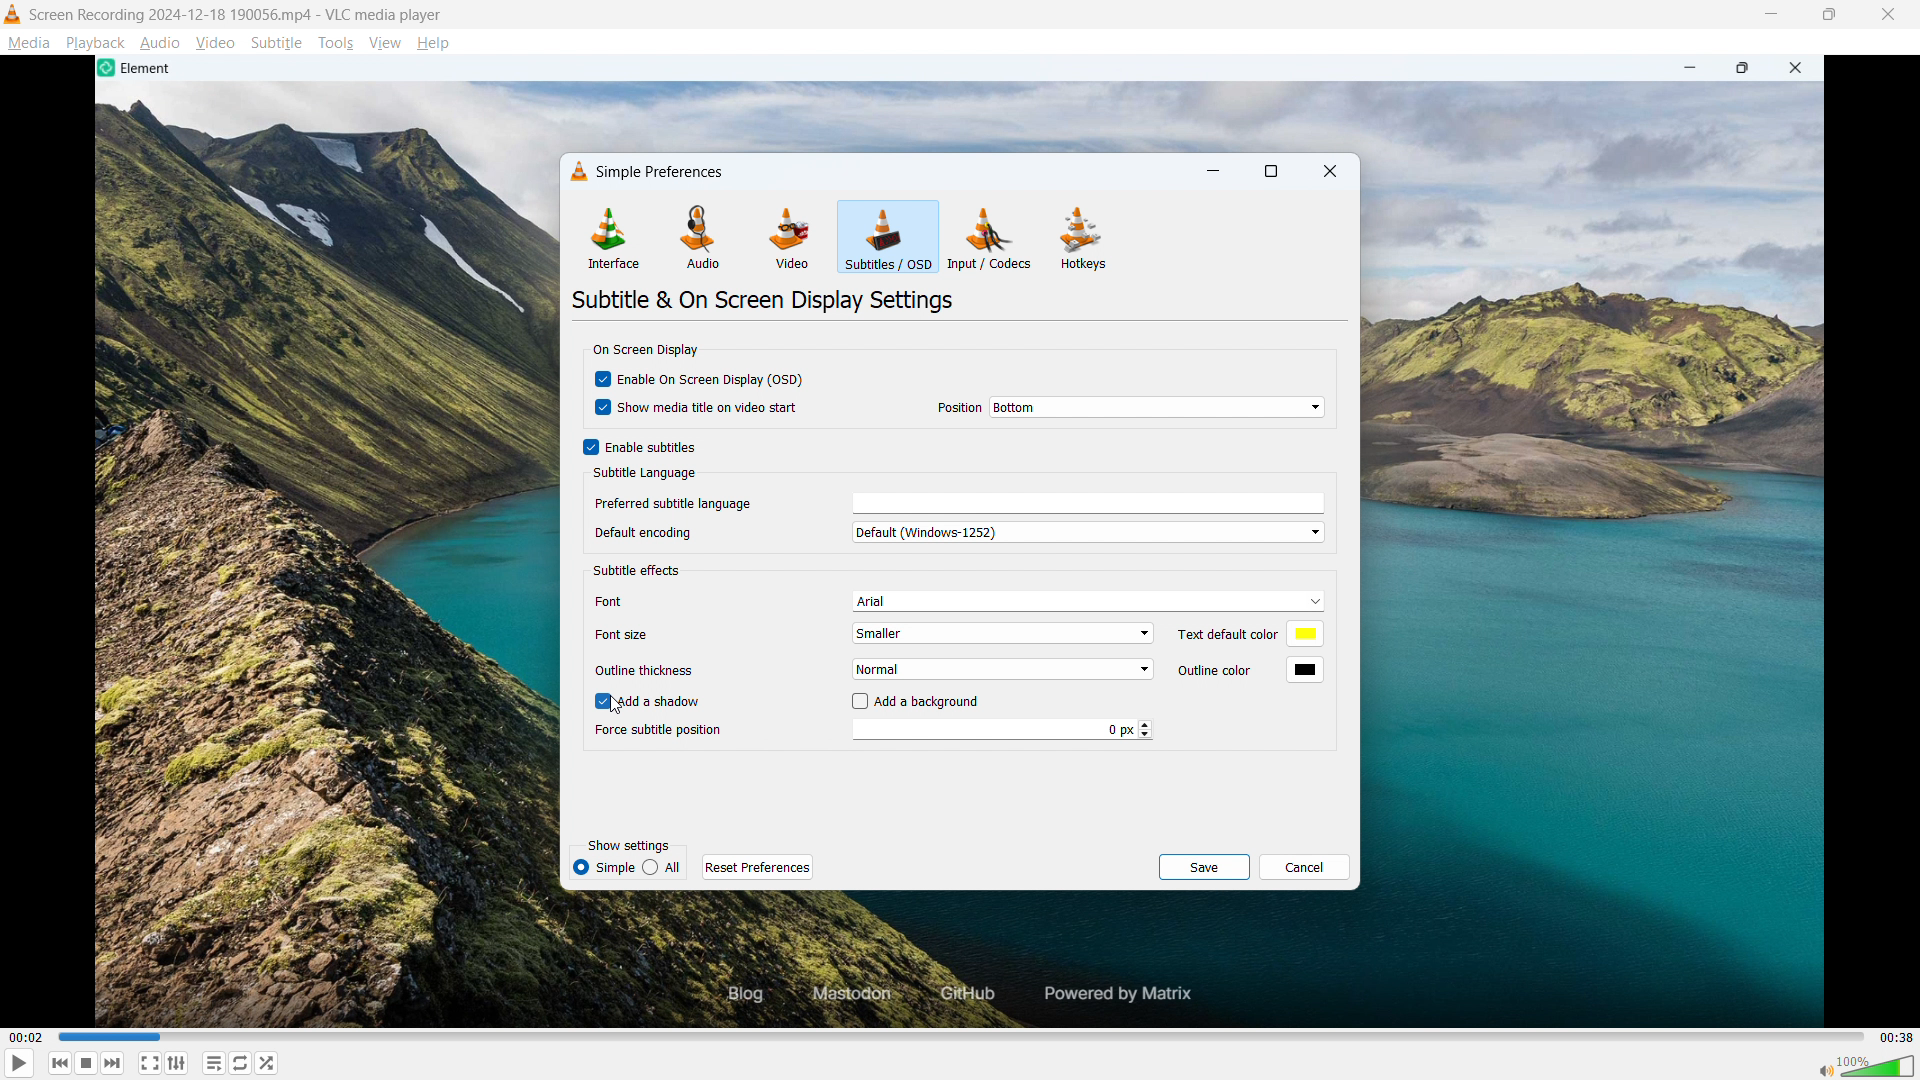  Describe the element at coordinates (958, 1037) in the screenshot. I see `time bar` at that location.